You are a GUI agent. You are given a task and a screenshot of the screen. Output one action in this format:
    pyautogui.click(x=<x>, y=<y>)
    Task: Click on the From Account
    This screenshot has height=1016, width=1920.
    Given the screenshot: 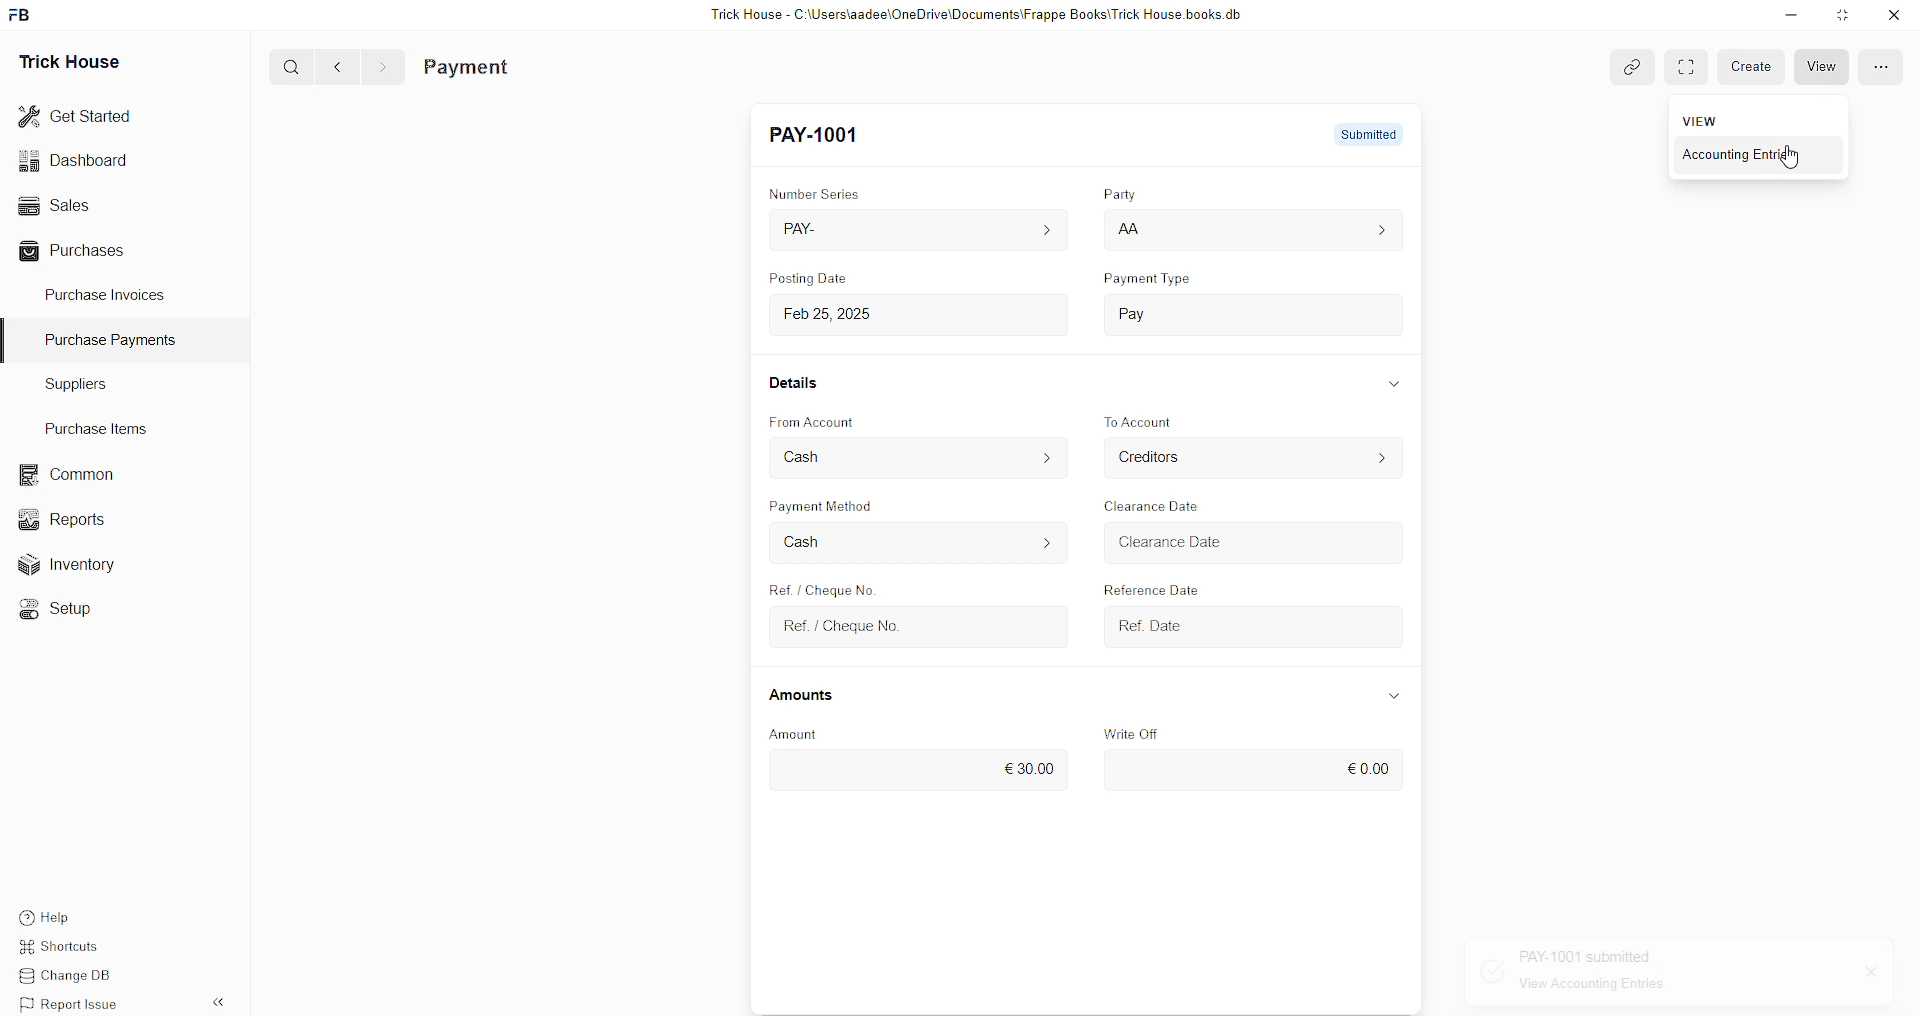 What is the action you would take?
    pyautogui.click(x=827, y=419)
    